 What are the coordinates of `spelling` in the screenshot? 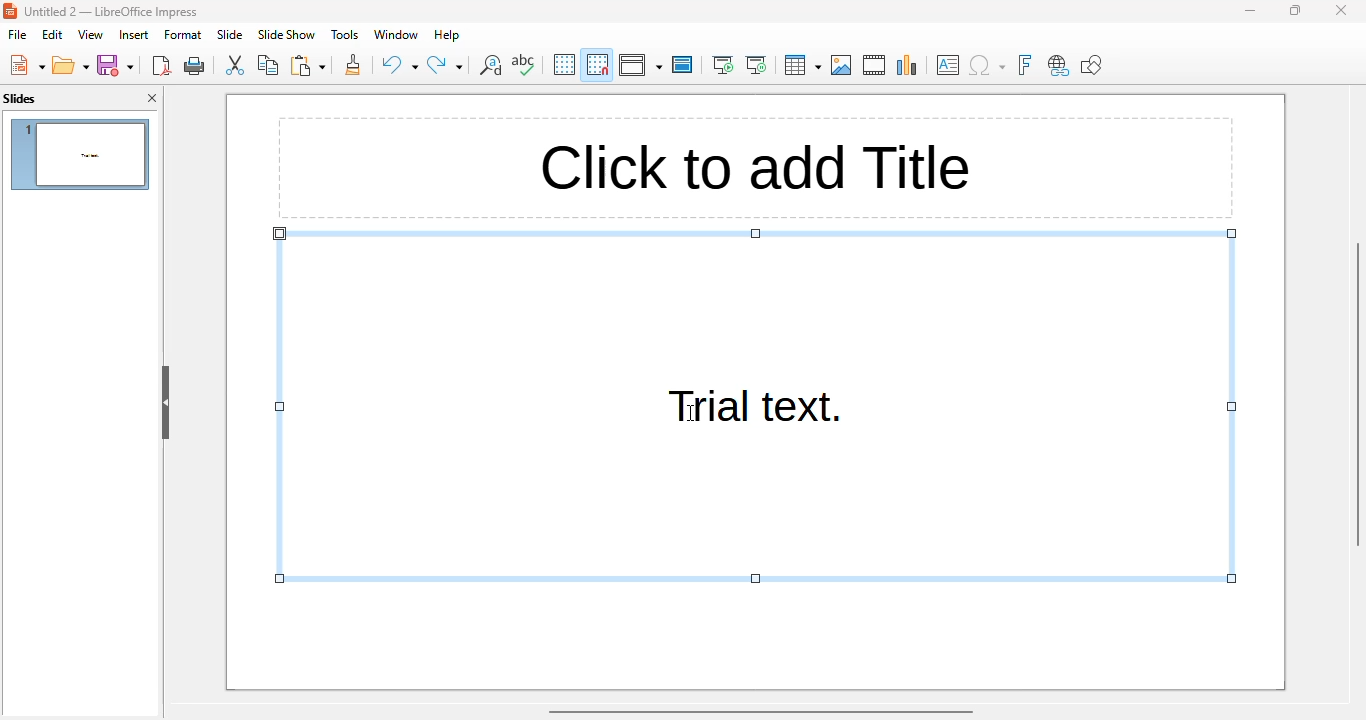 It's located at (523, 64).